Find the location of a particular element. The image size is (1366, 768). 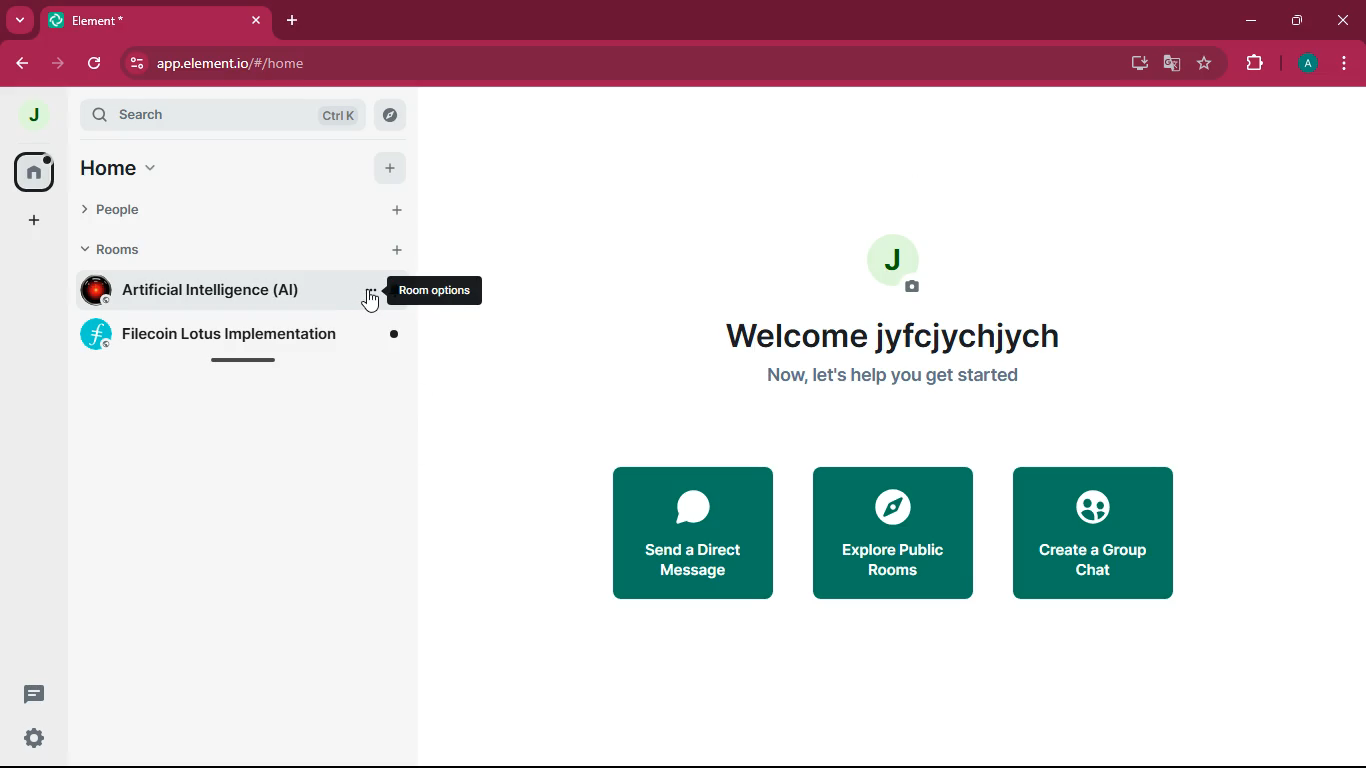

profile is located at coordinates (1309, 65).